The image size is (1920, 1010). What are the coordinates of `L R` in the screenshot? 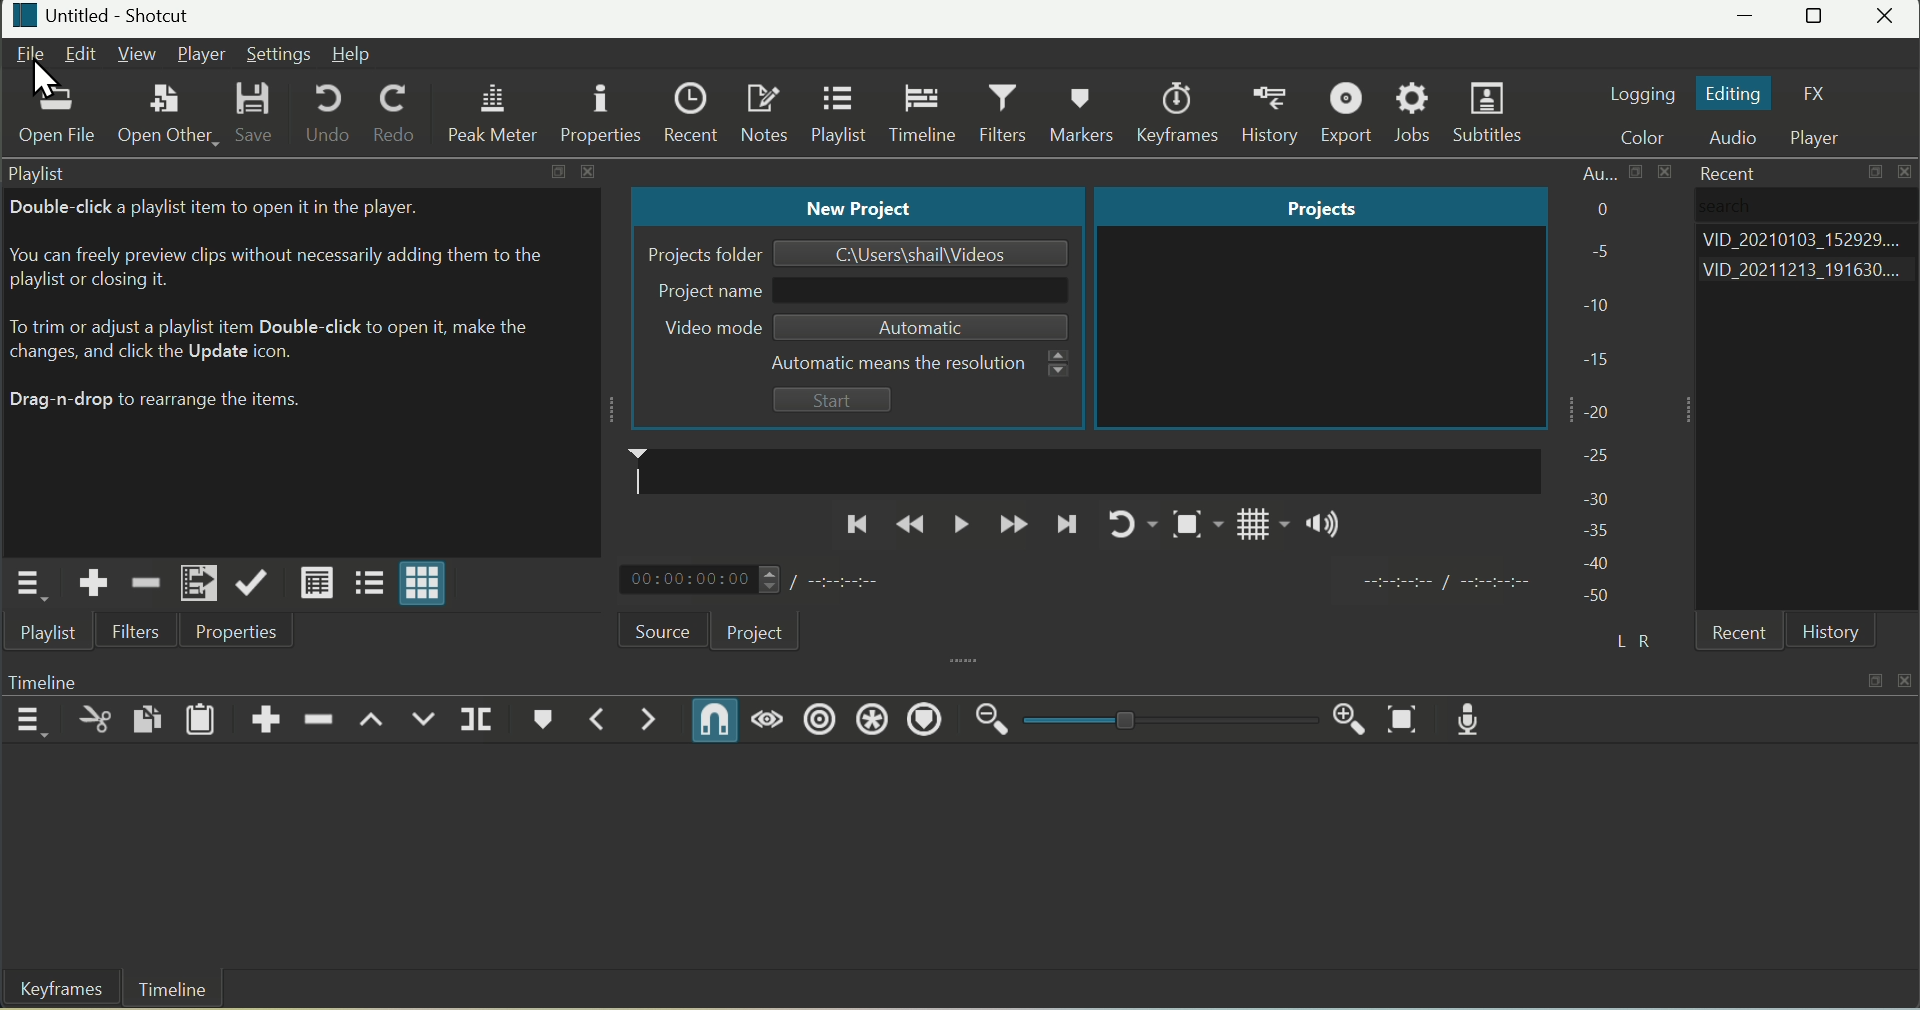 It's located at (1629, 637).